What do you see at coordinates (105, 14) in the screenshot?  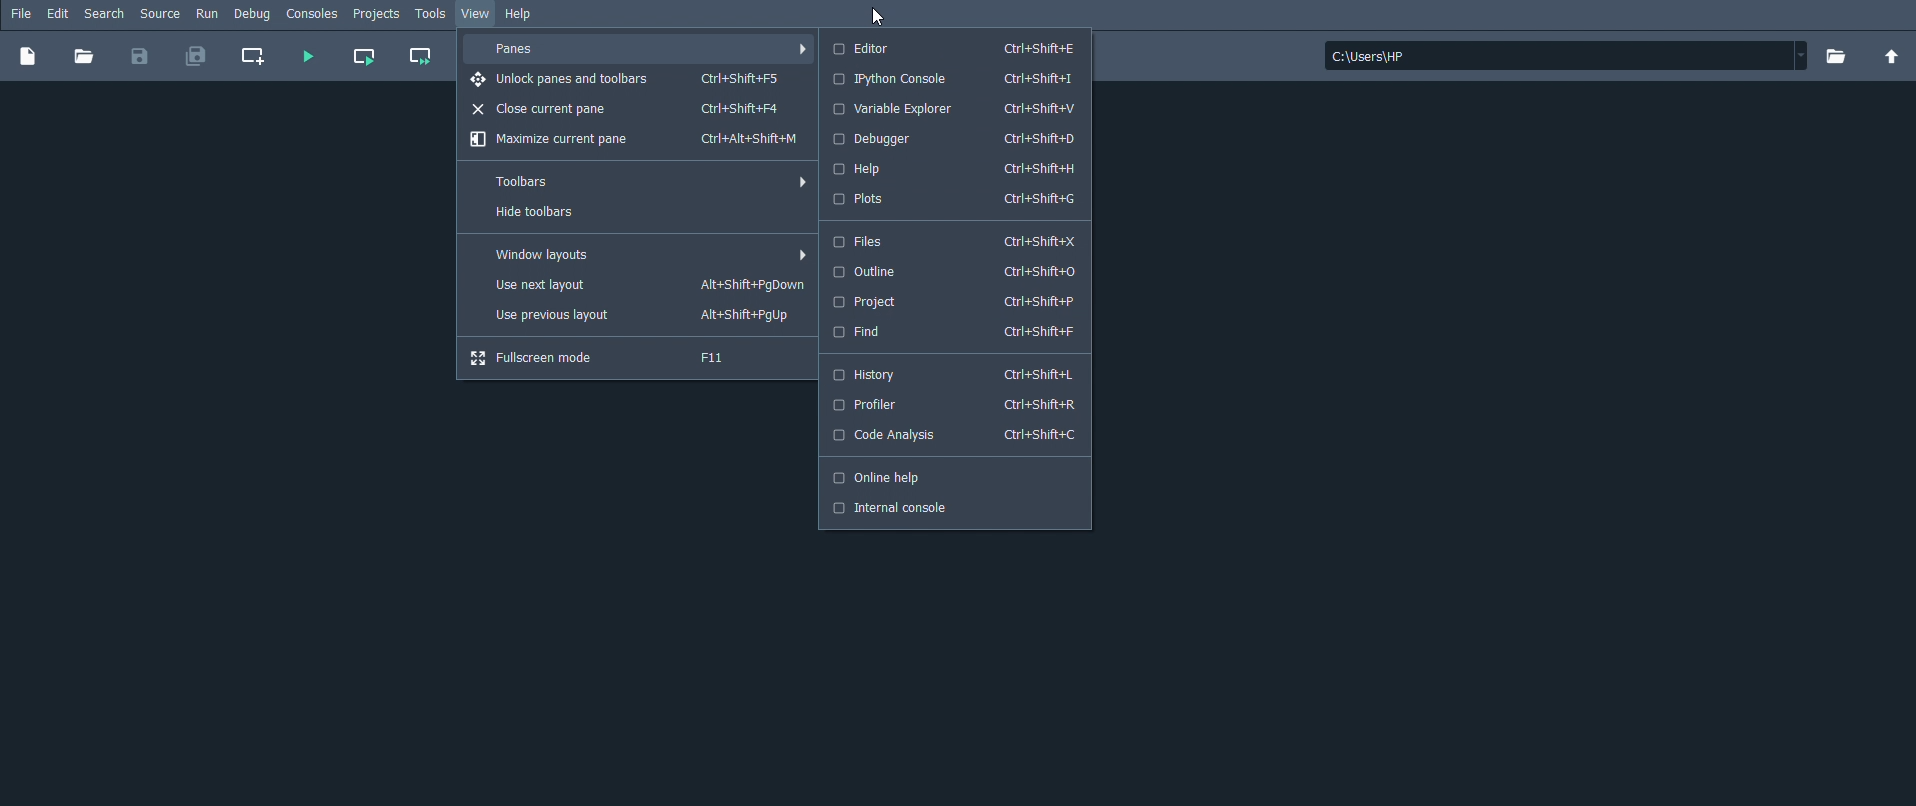 I see `Search` at bounding box center [105, 14].